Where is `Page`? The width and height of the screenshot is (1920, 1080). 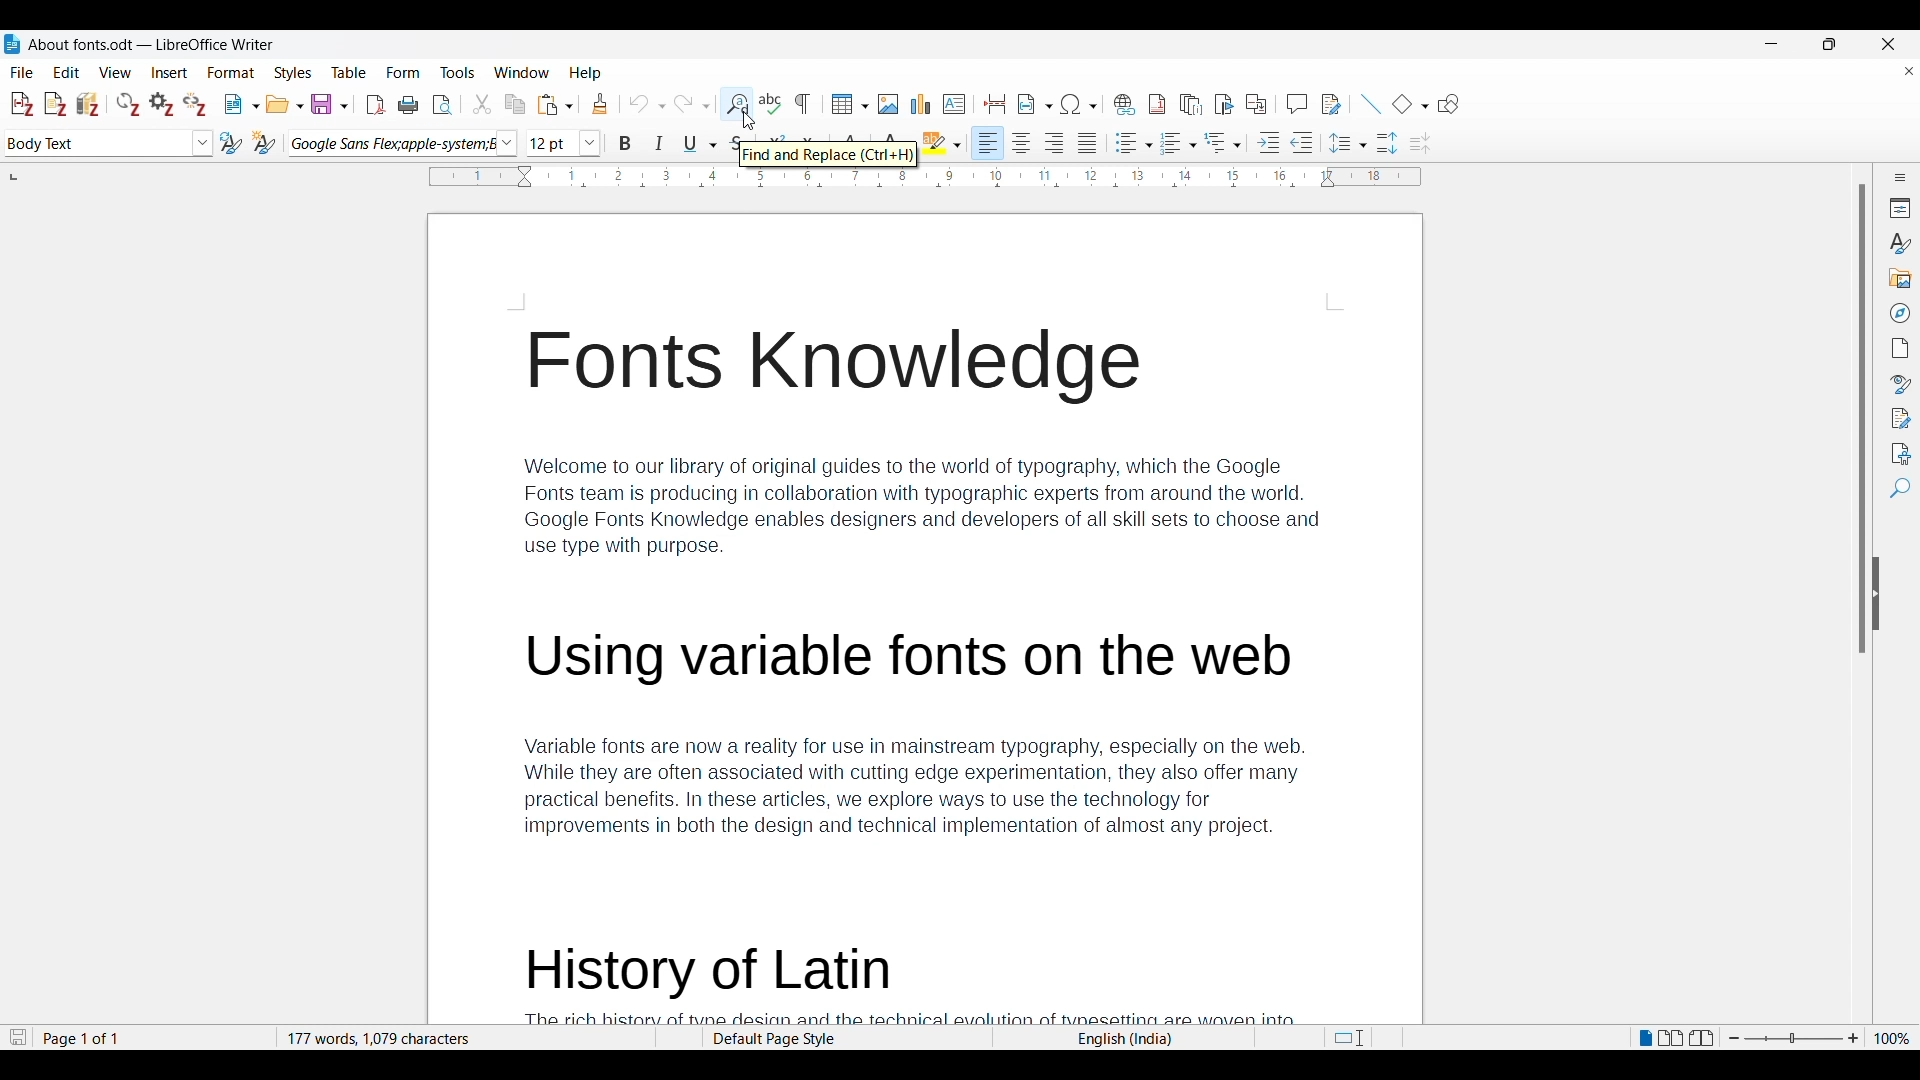 Page is located at coordinates (1899, 348).